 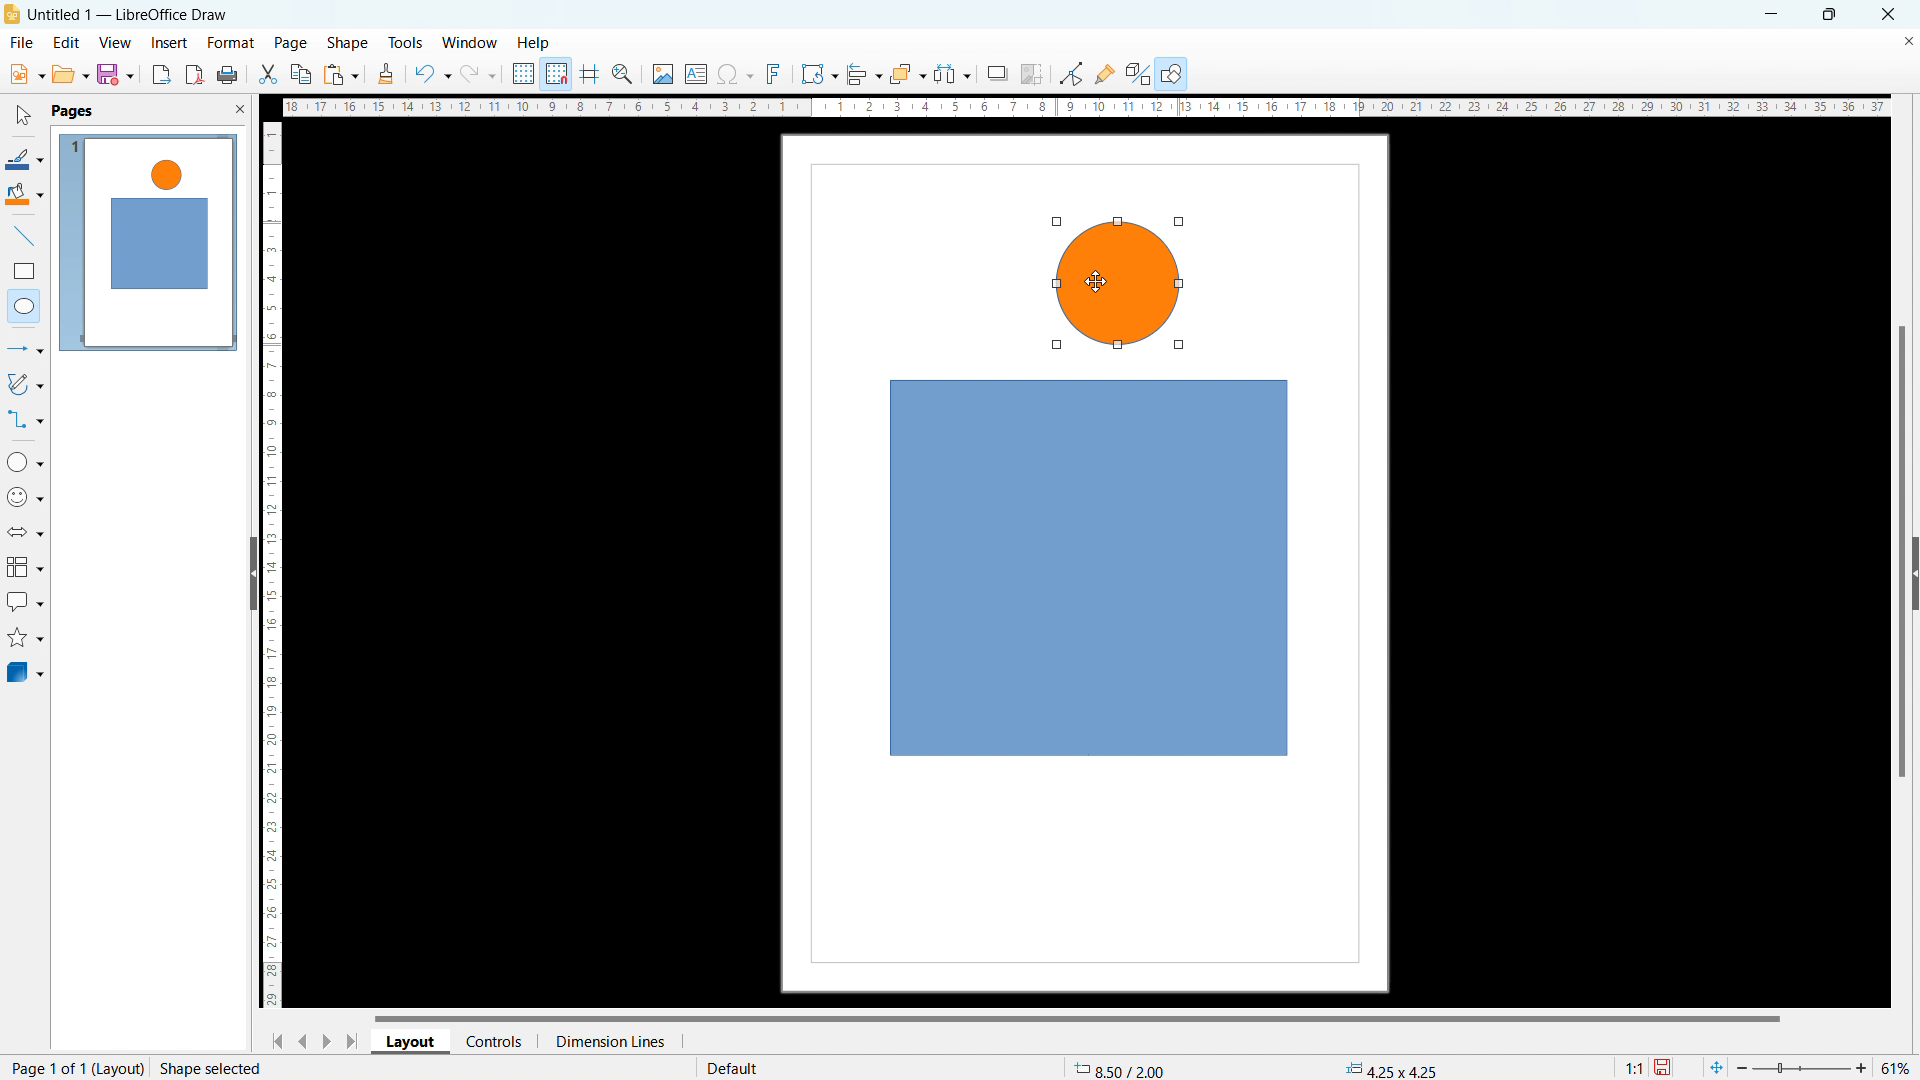 I want to click on save, so click(x=1665, y=1068).